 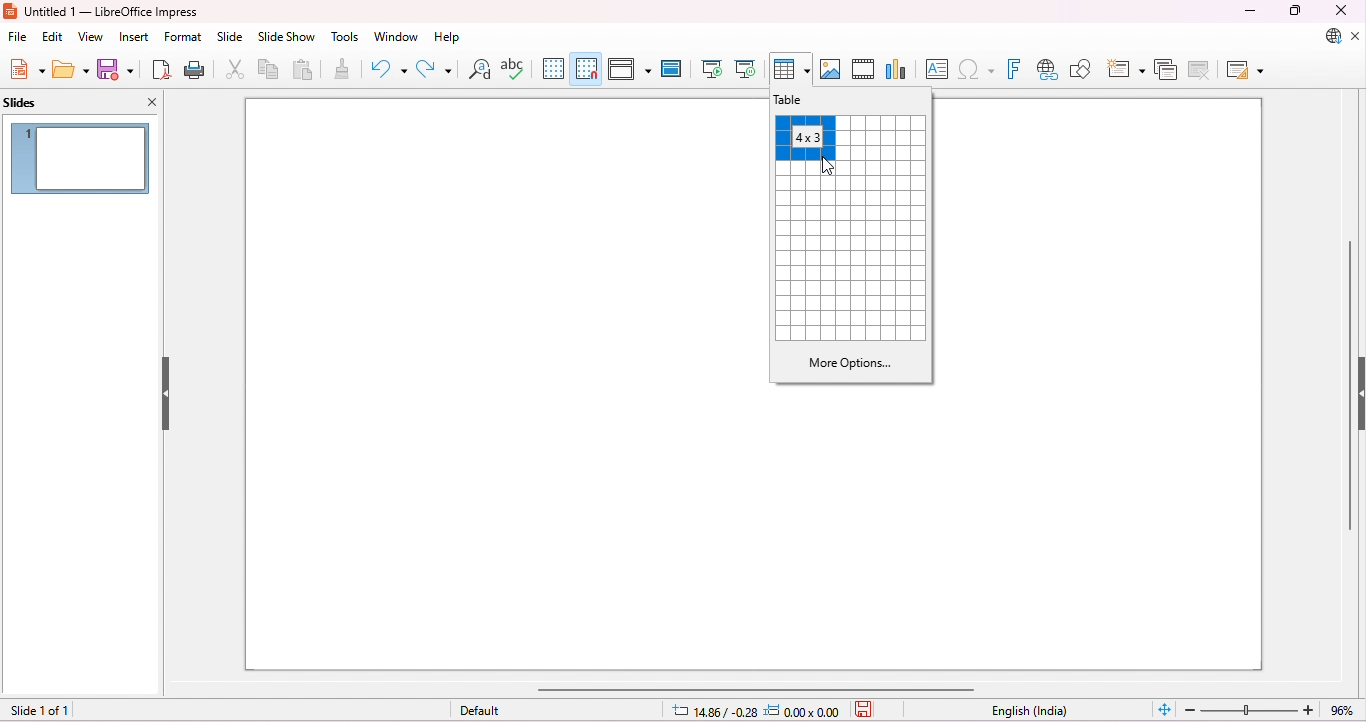 What do you see at coordinates (671, 68) in the screenshot?
I see `master slide` at bounding box center [671, 68].